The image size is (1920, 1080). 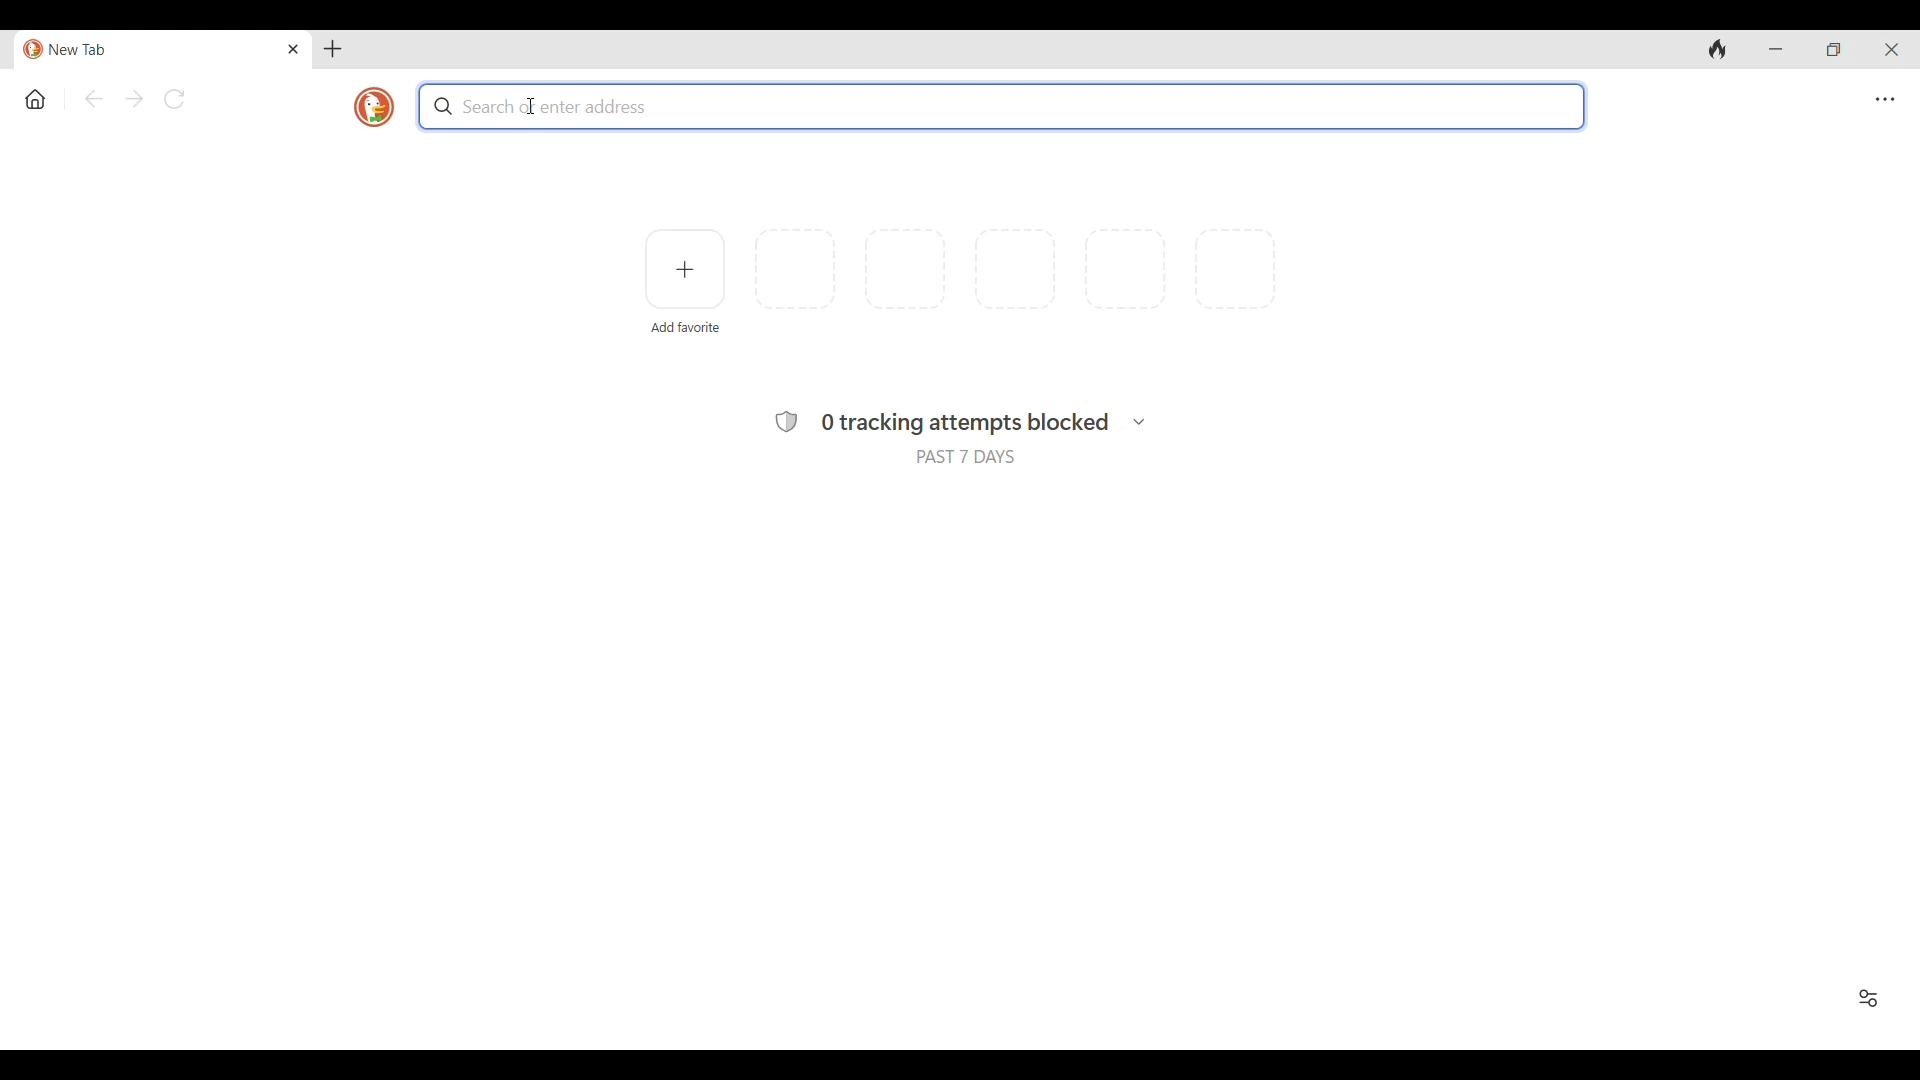 What do you see at coordinates (1868, 998) in the screenshot?
I see `Show/Hide Favorites and recent activity` at bounding box center [1868, 998].